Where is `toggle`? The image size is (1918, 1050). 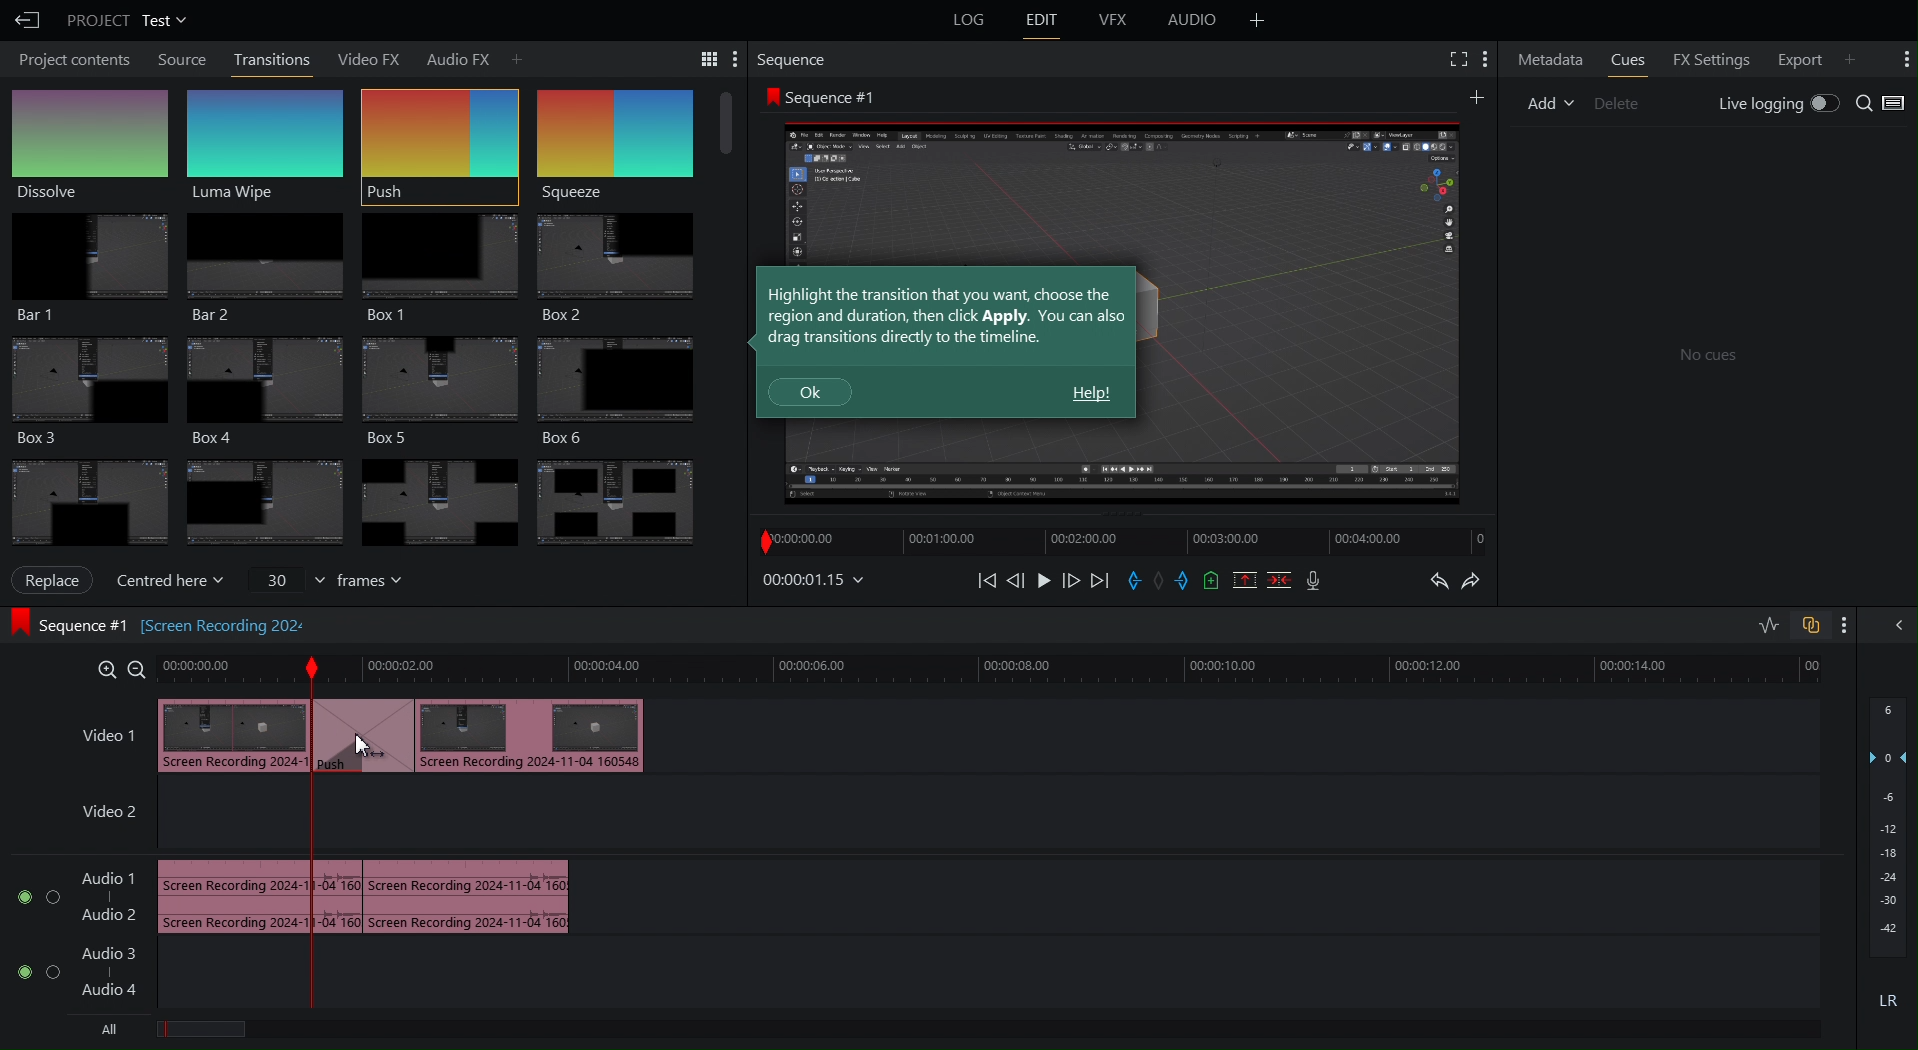 toggle is located at coordinates (17, 970).